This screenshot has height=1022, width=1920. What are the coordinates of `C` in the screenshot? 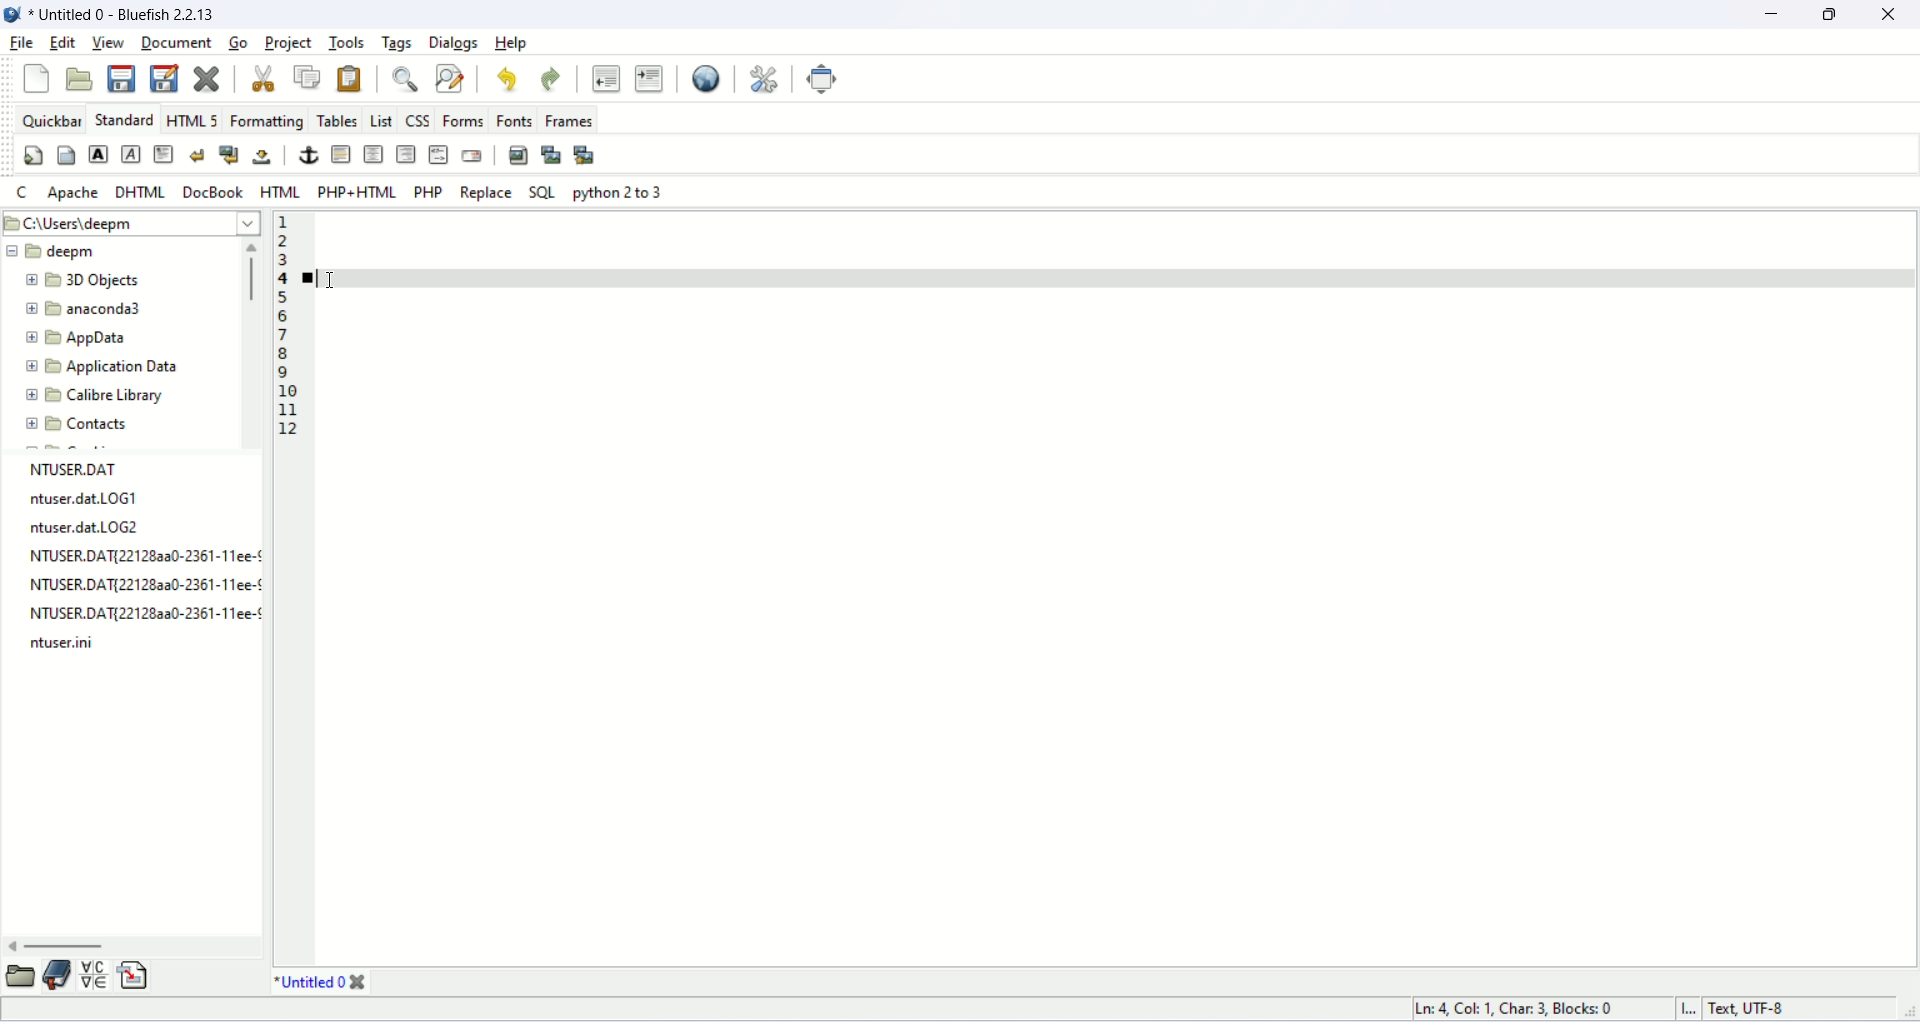 It's located at (17, 192).